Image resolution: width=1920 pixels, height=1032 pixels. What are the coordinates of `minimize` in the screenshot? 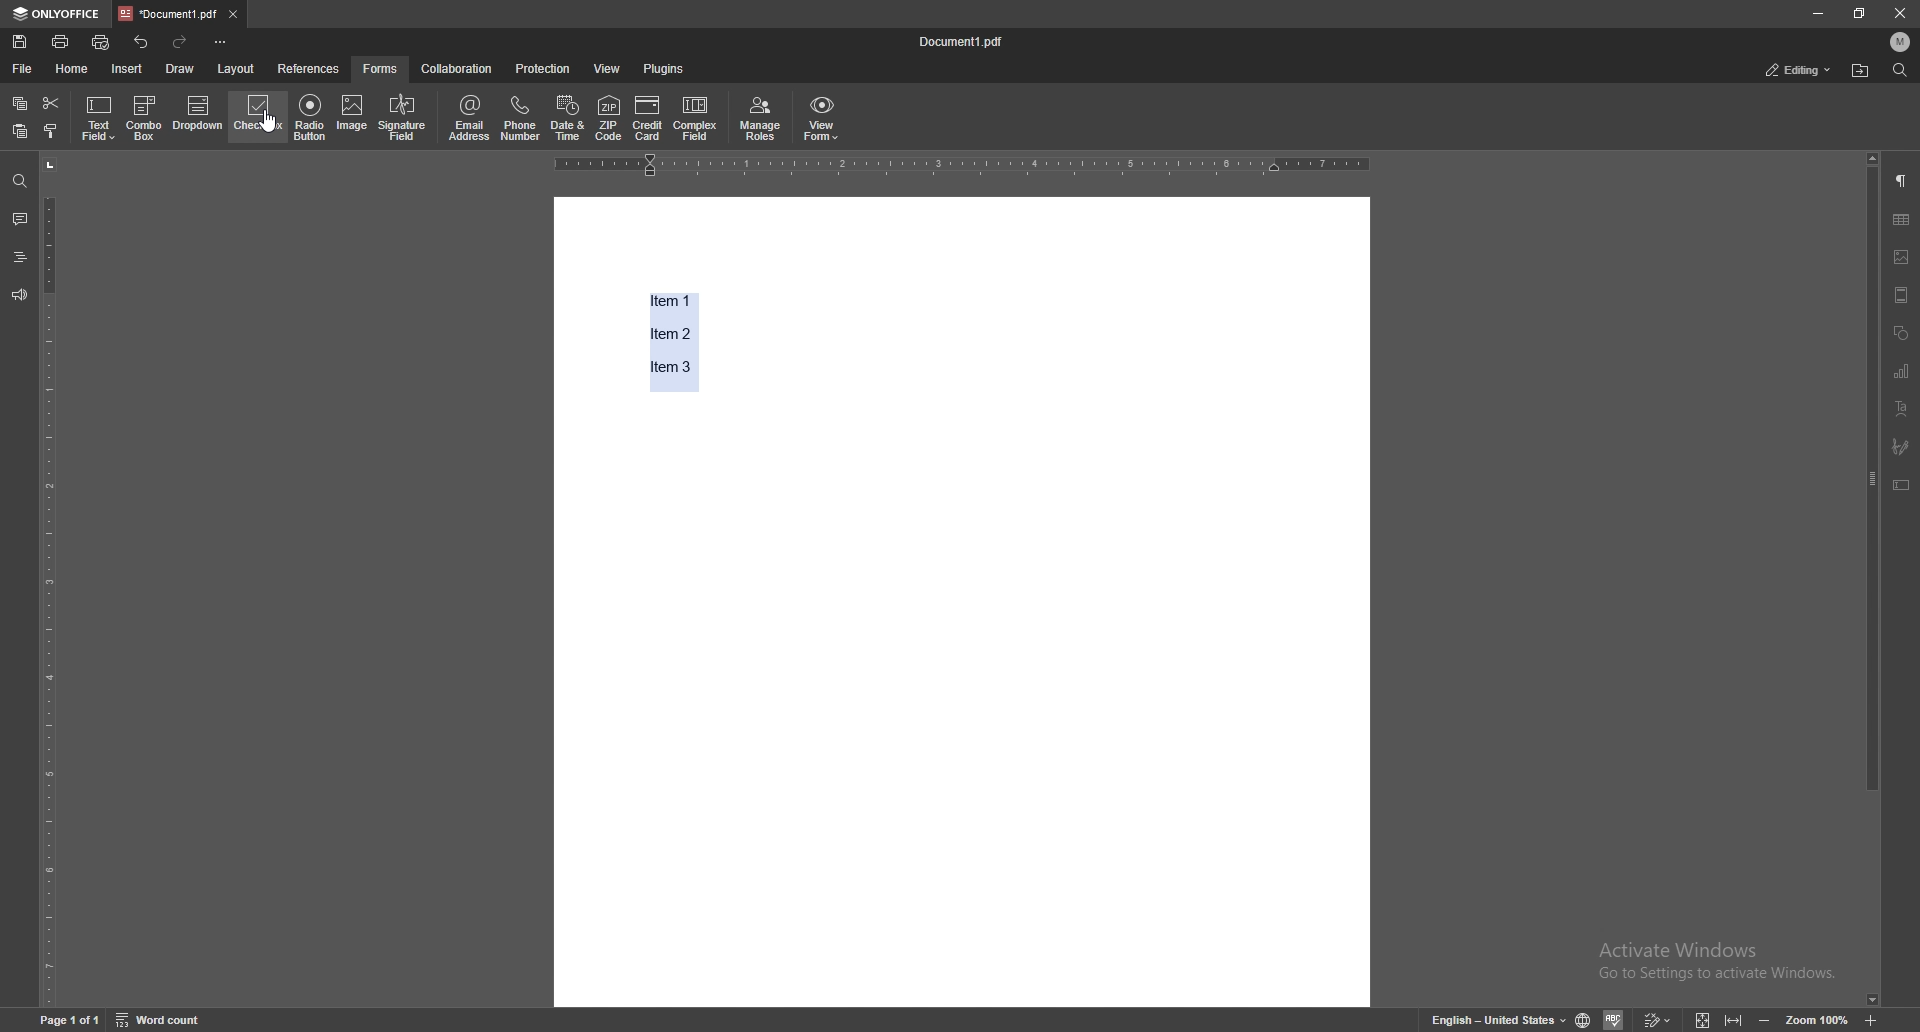 It's located at (1816, 14).